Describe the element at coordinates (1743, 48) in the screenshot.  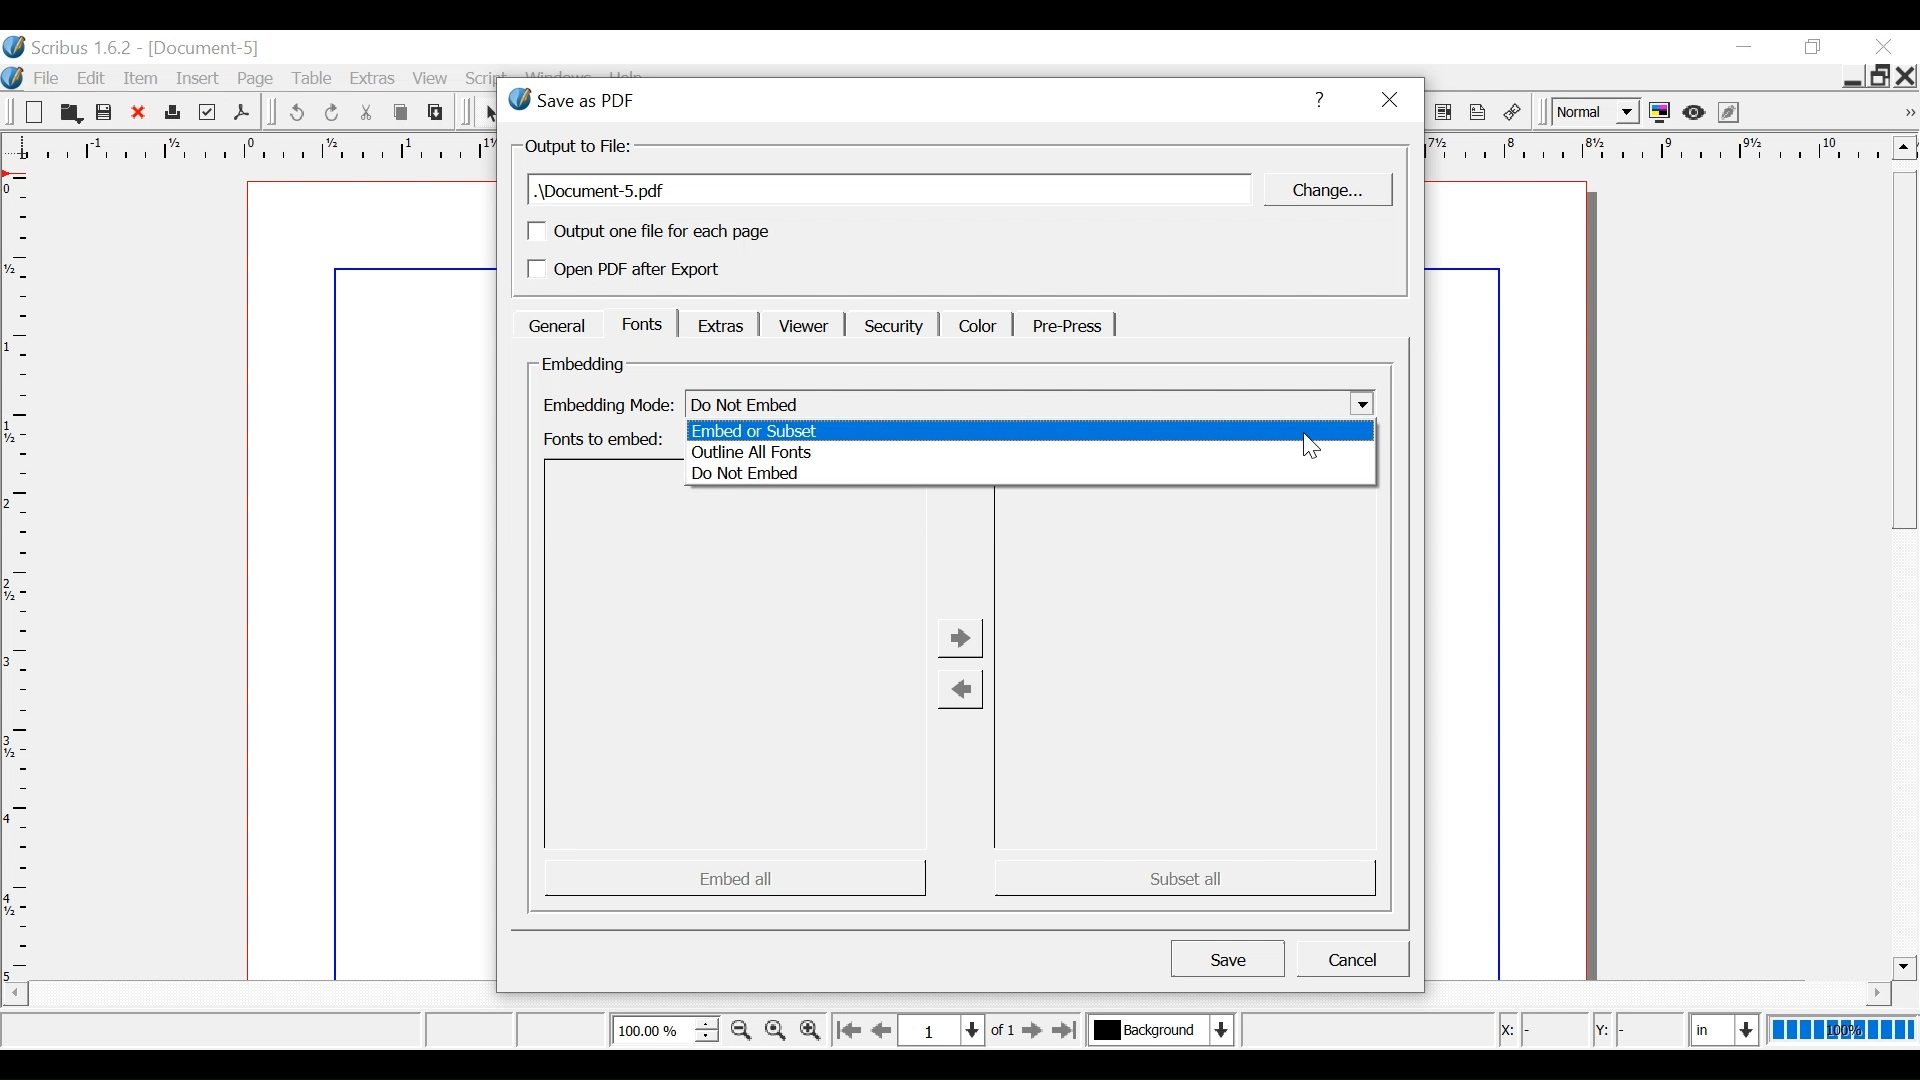
I see `minimize` at that location.